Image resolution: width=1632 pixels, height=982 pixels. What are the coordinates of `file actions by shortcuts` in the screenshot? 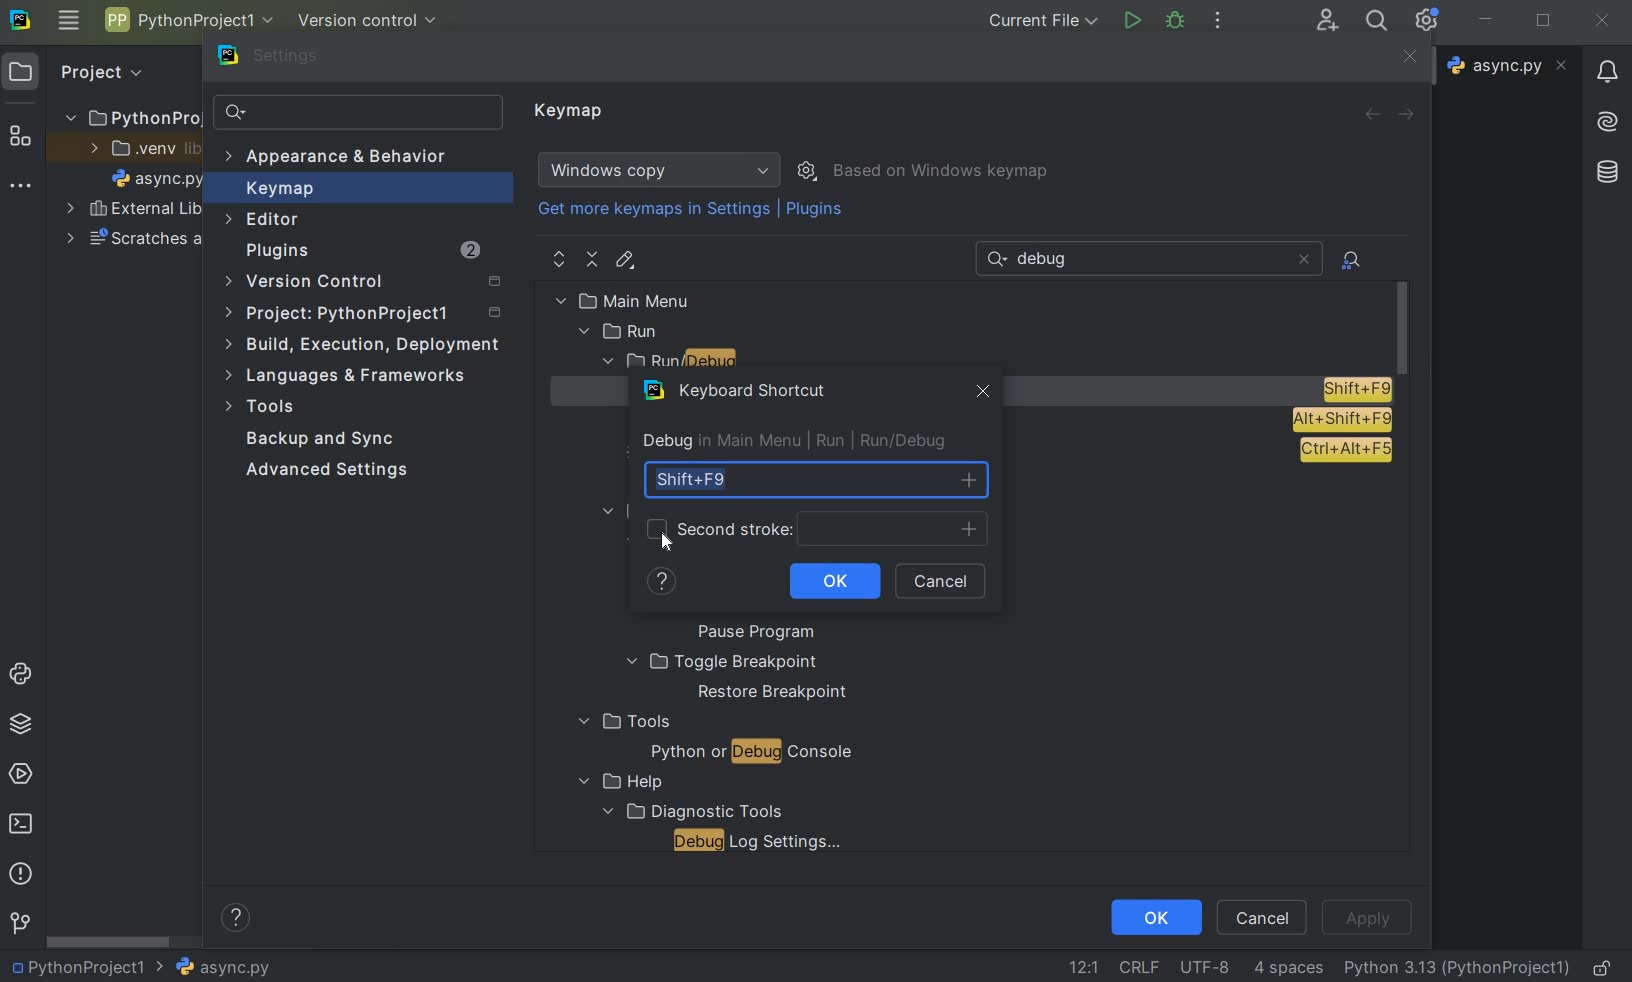 It's located at (1353, 260).